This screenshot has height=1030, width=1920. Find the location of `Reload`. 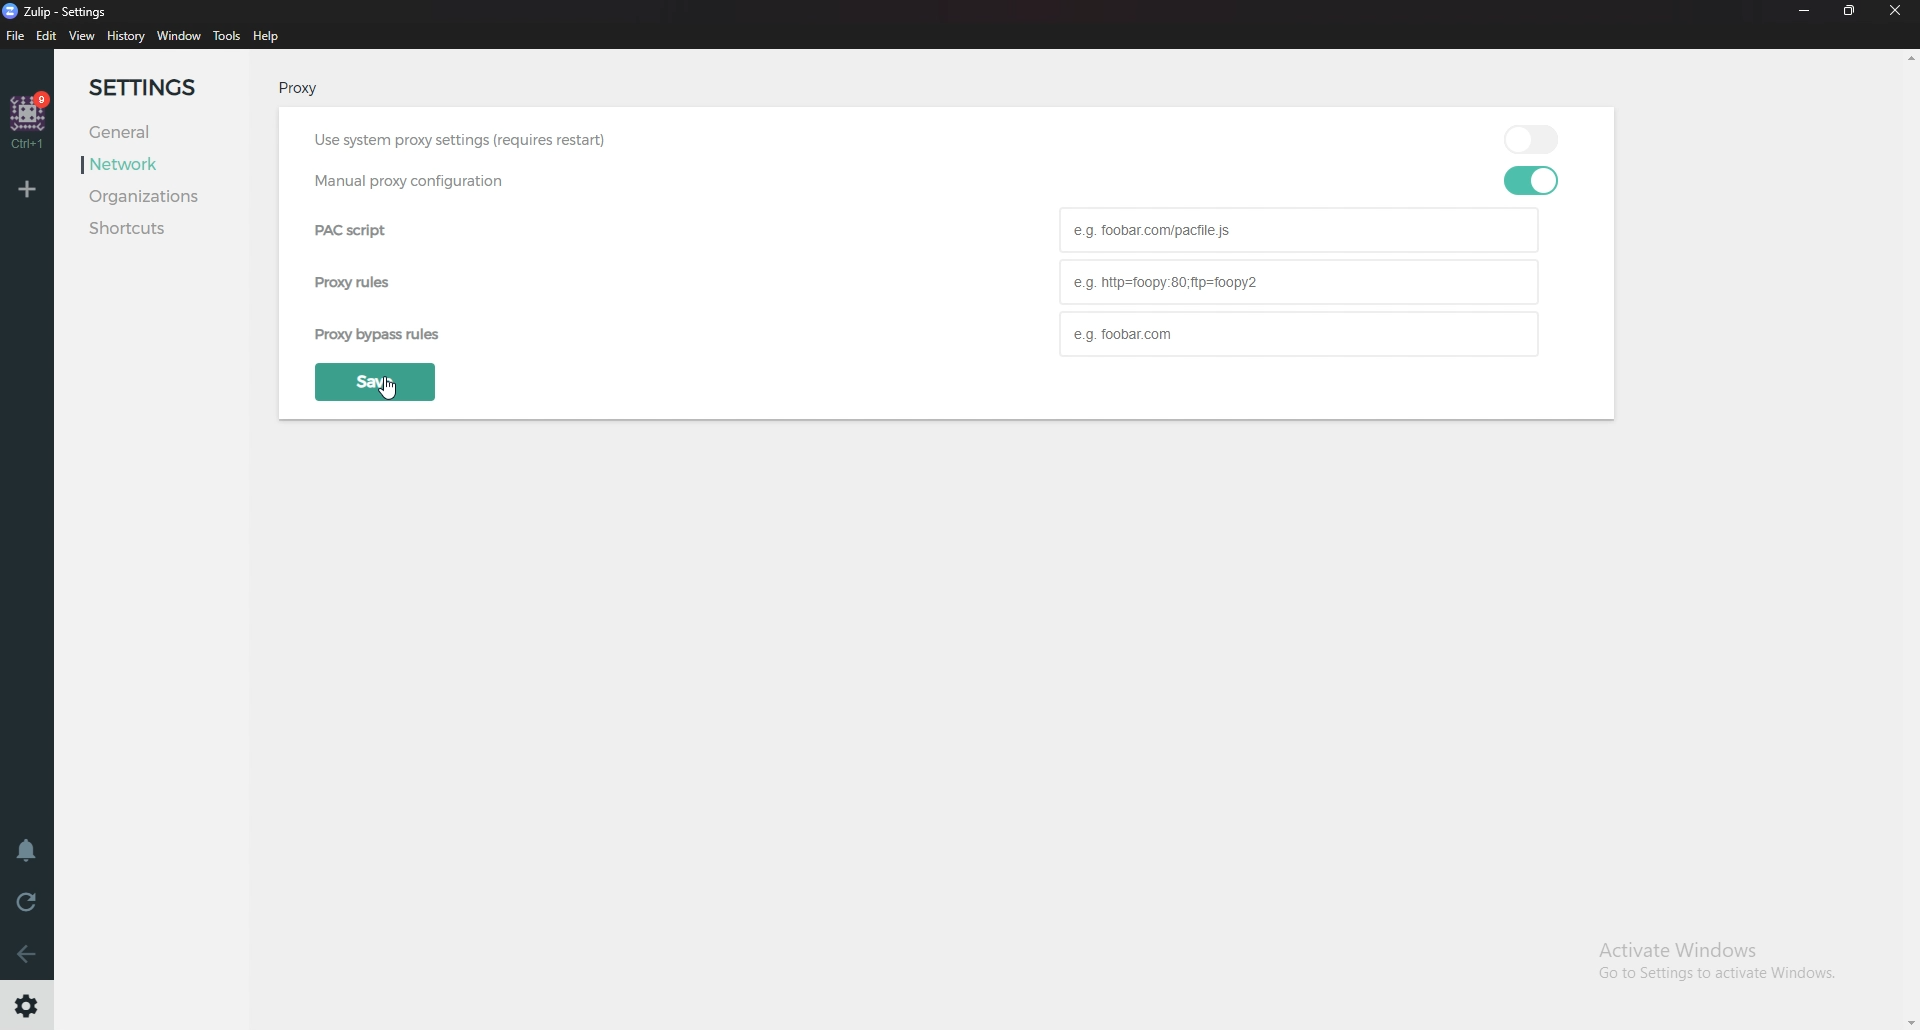

Reload is located at coordinates (25, 901).